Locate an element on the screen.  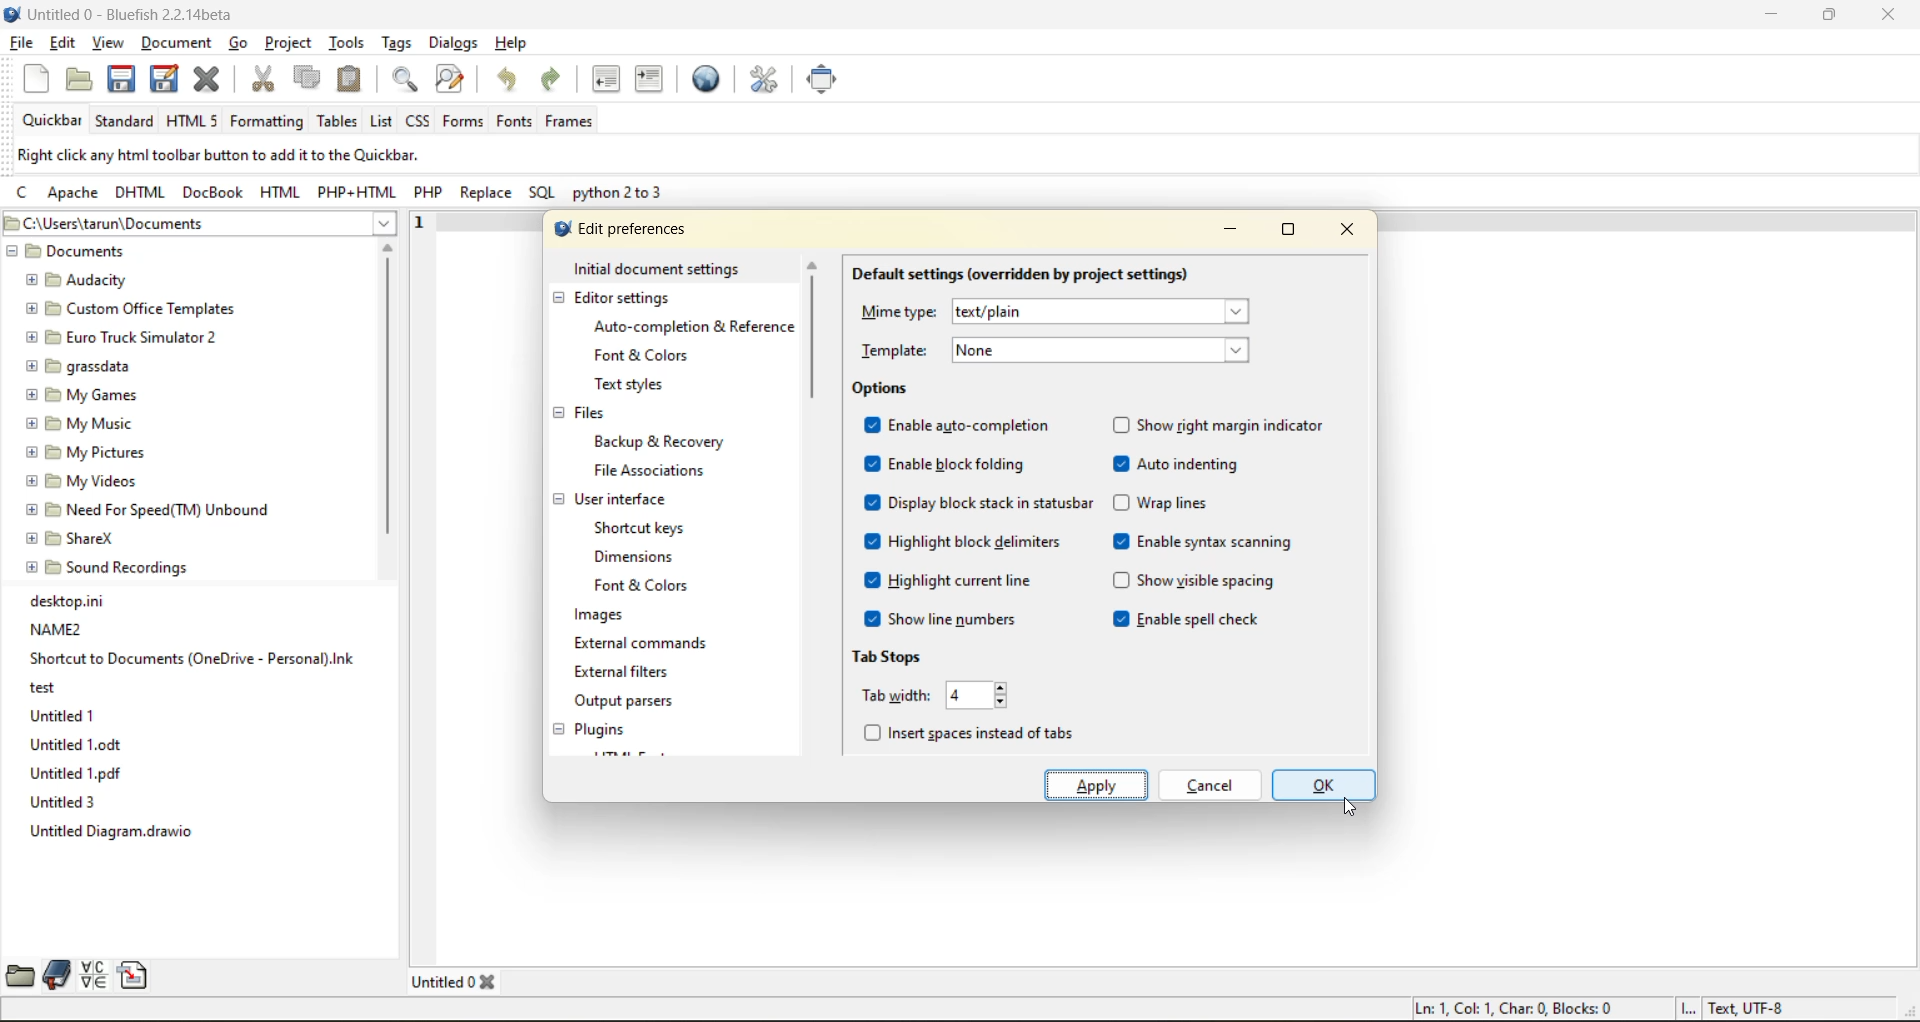
bookmarks is located at coordinates (54, 975).